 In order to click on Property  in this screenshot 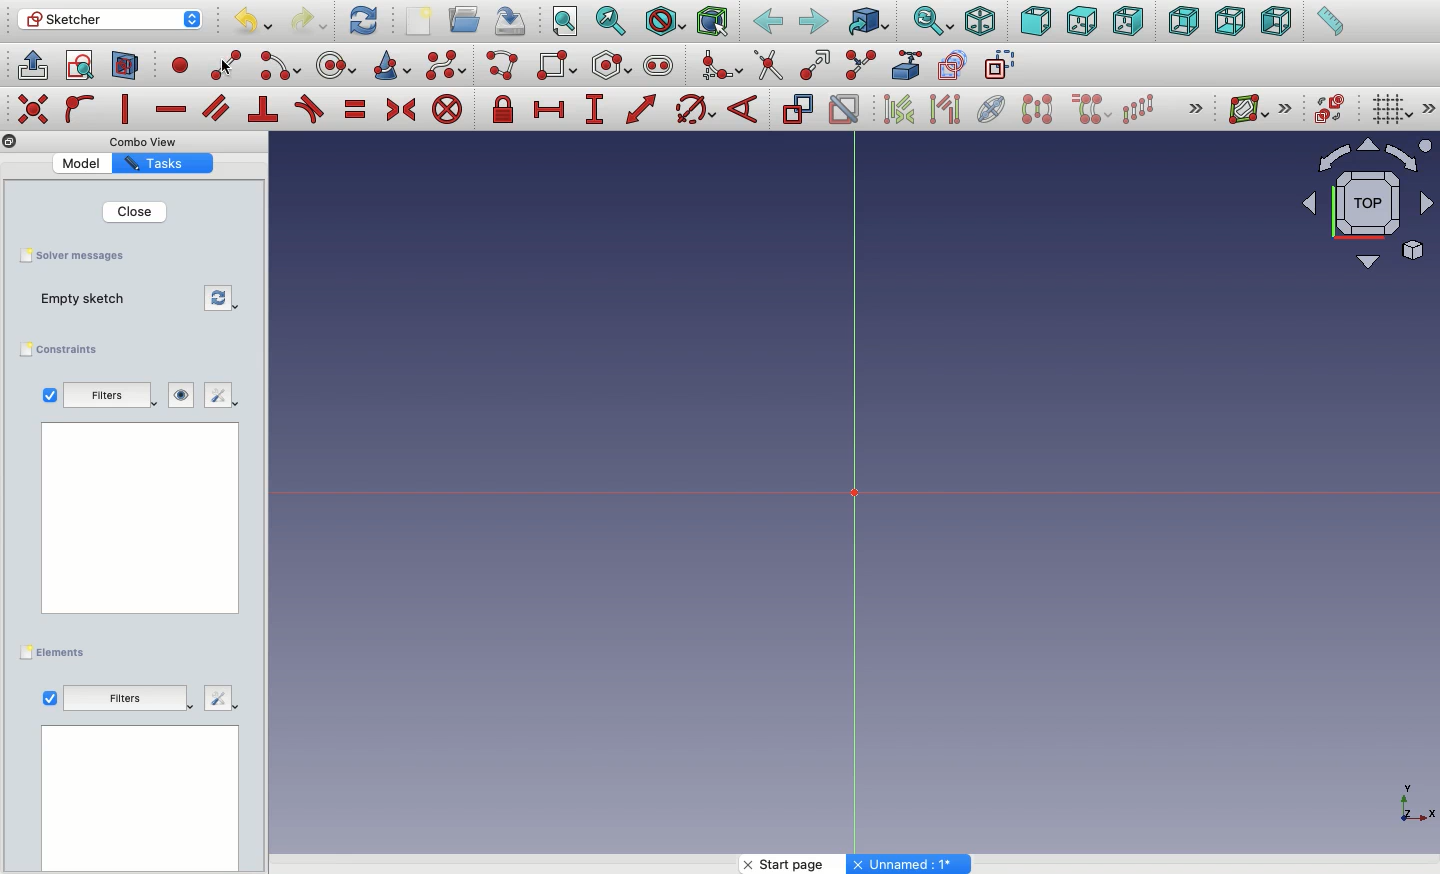, I will do `click(162, 165)`.